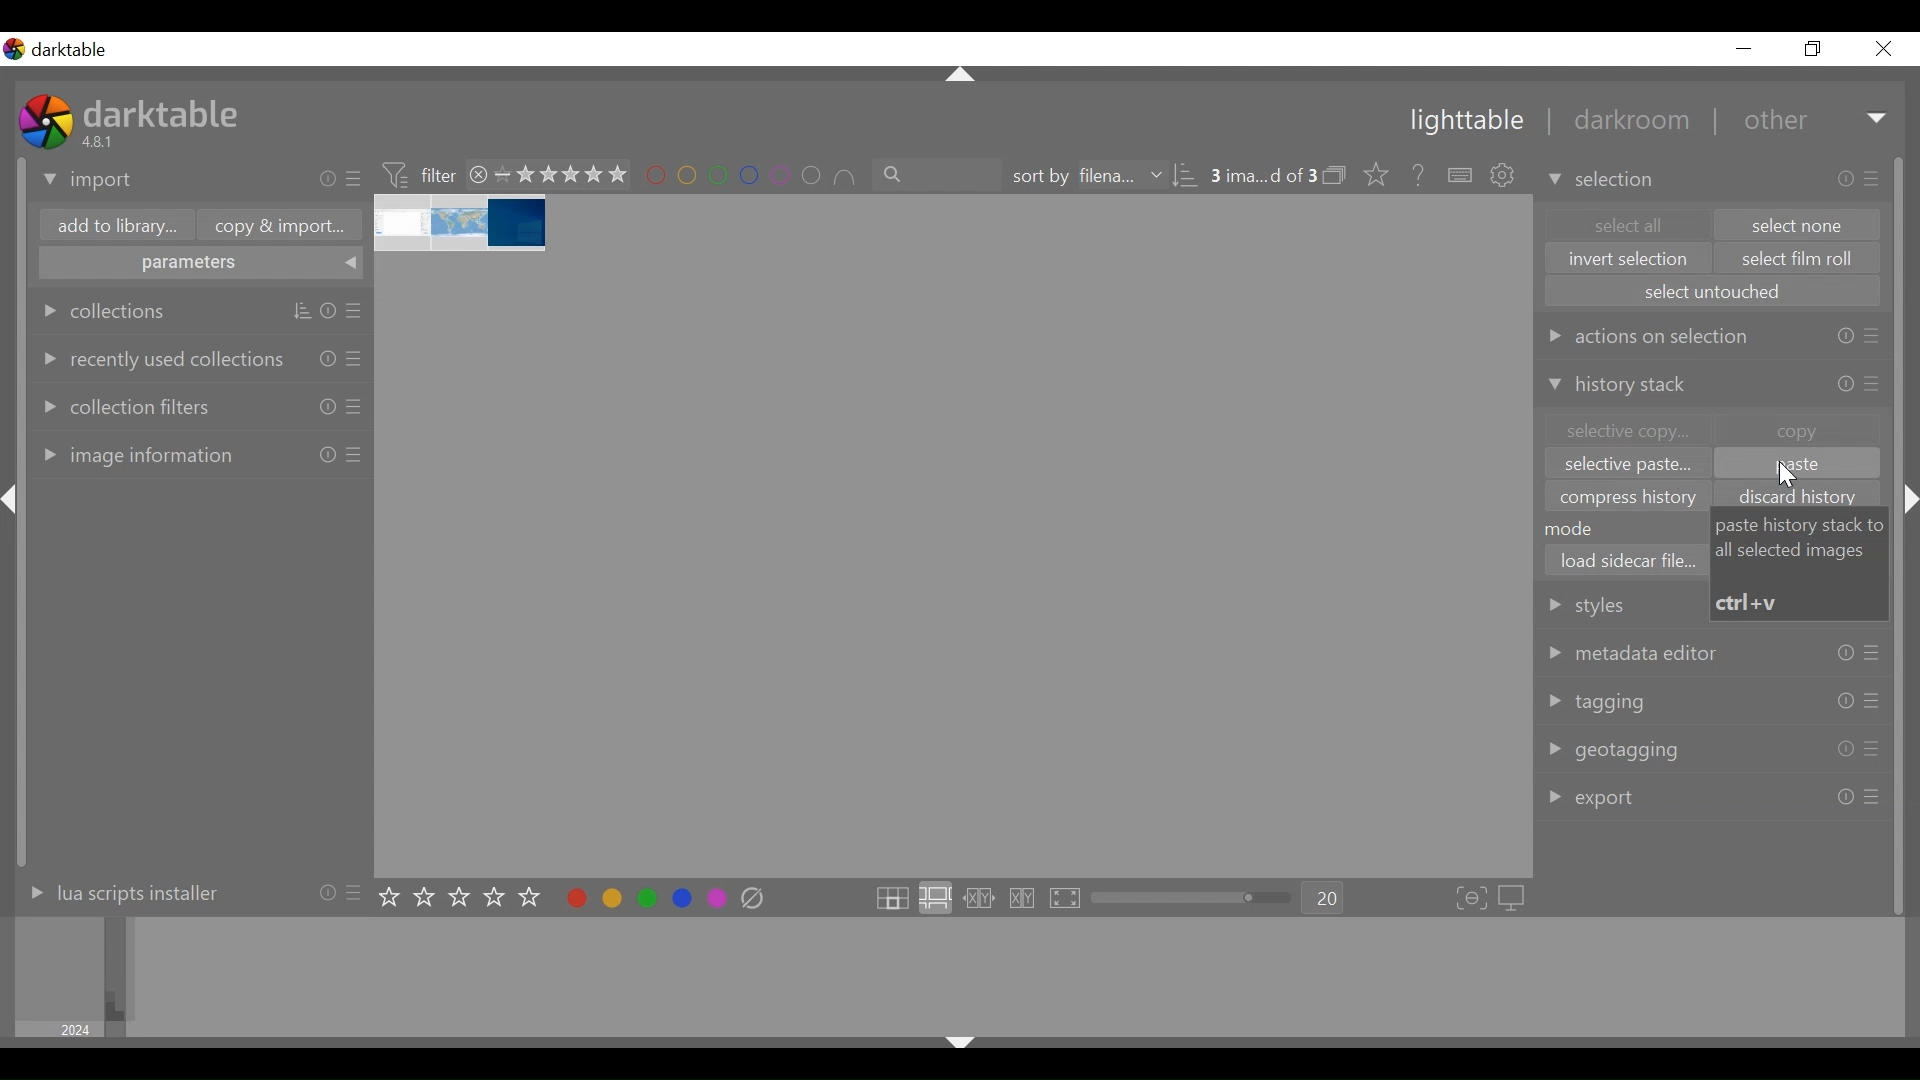 Image resolution: width=1920 pixels, height=1080 pixels. I want to click on set display profile, so click(1514, 898).